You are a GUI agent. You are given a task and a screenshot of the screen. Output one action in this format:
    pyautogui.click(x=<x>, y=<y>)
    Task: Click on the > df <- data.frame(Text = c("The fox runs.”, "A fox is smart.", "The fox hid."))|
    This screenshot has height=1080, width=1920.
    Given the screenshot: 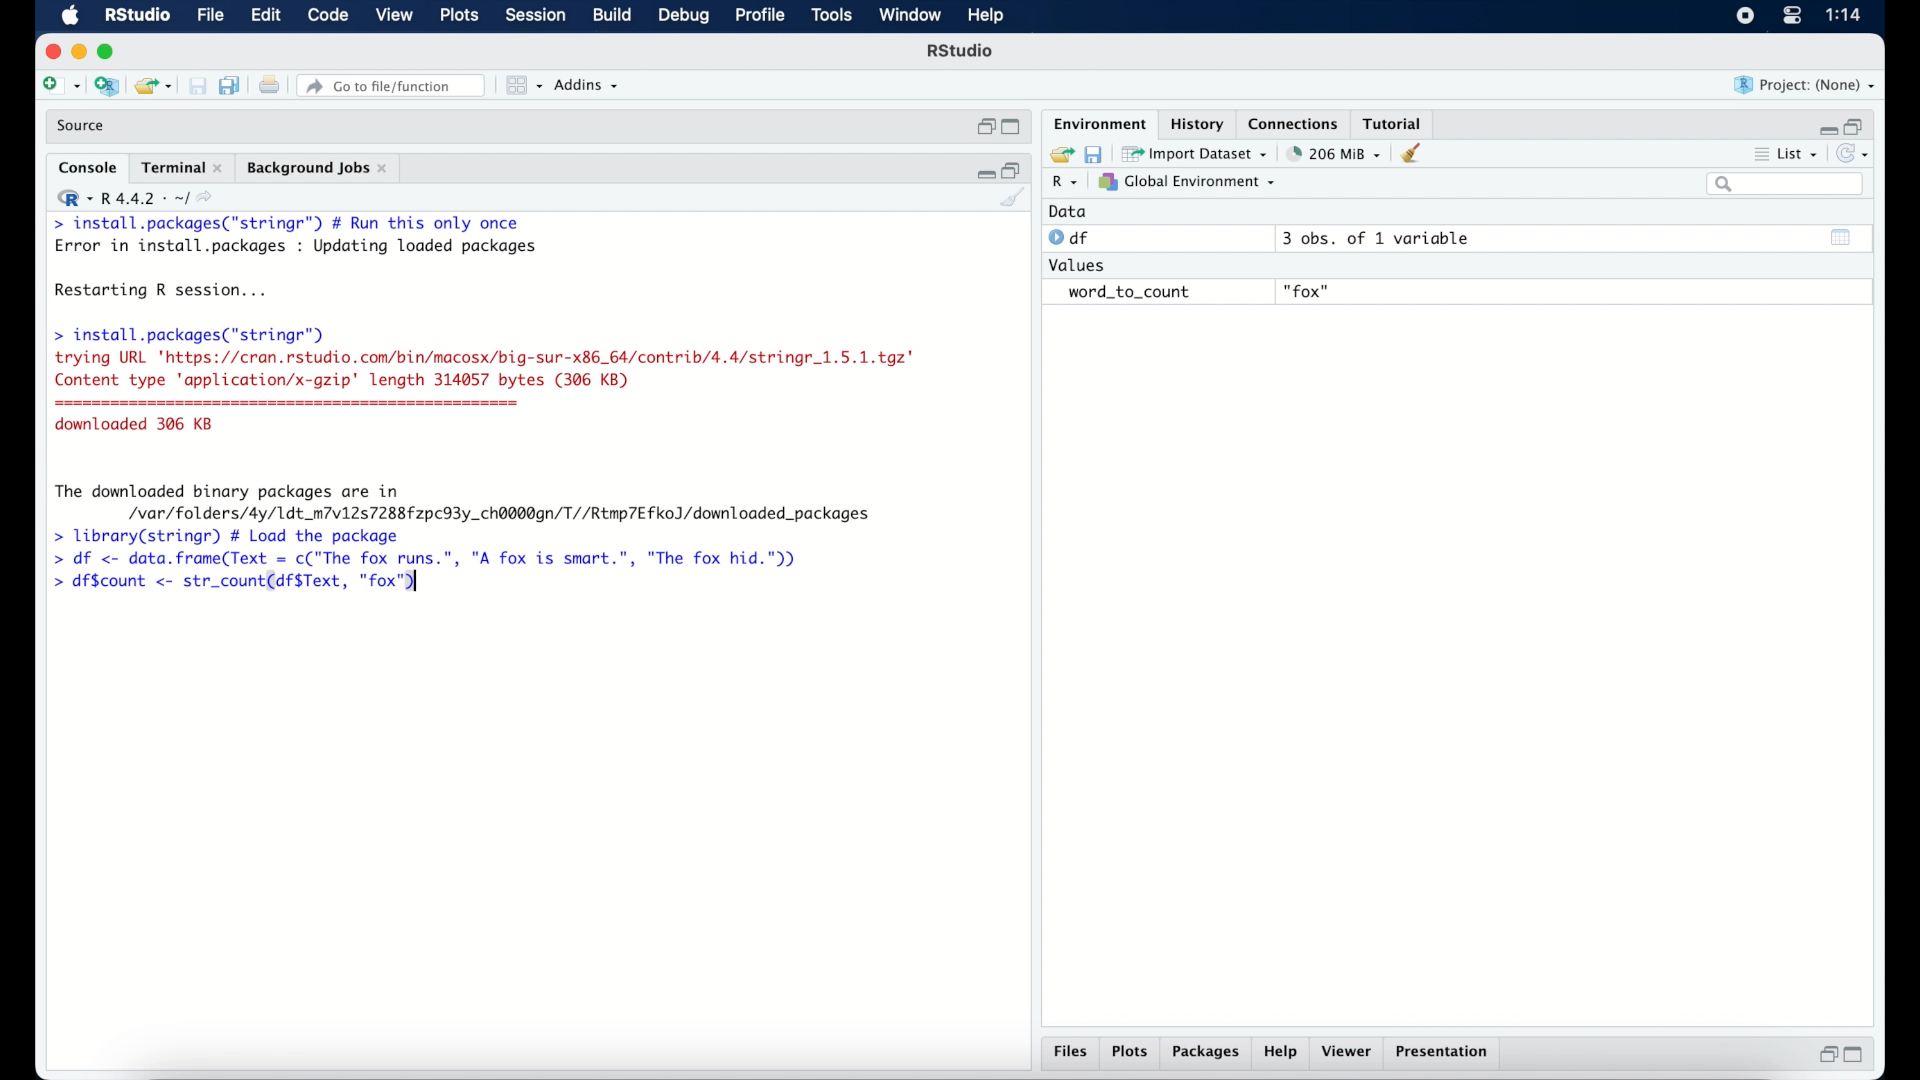 What is the action you would take?
    pyautogui.click(x=436, y=559)
    